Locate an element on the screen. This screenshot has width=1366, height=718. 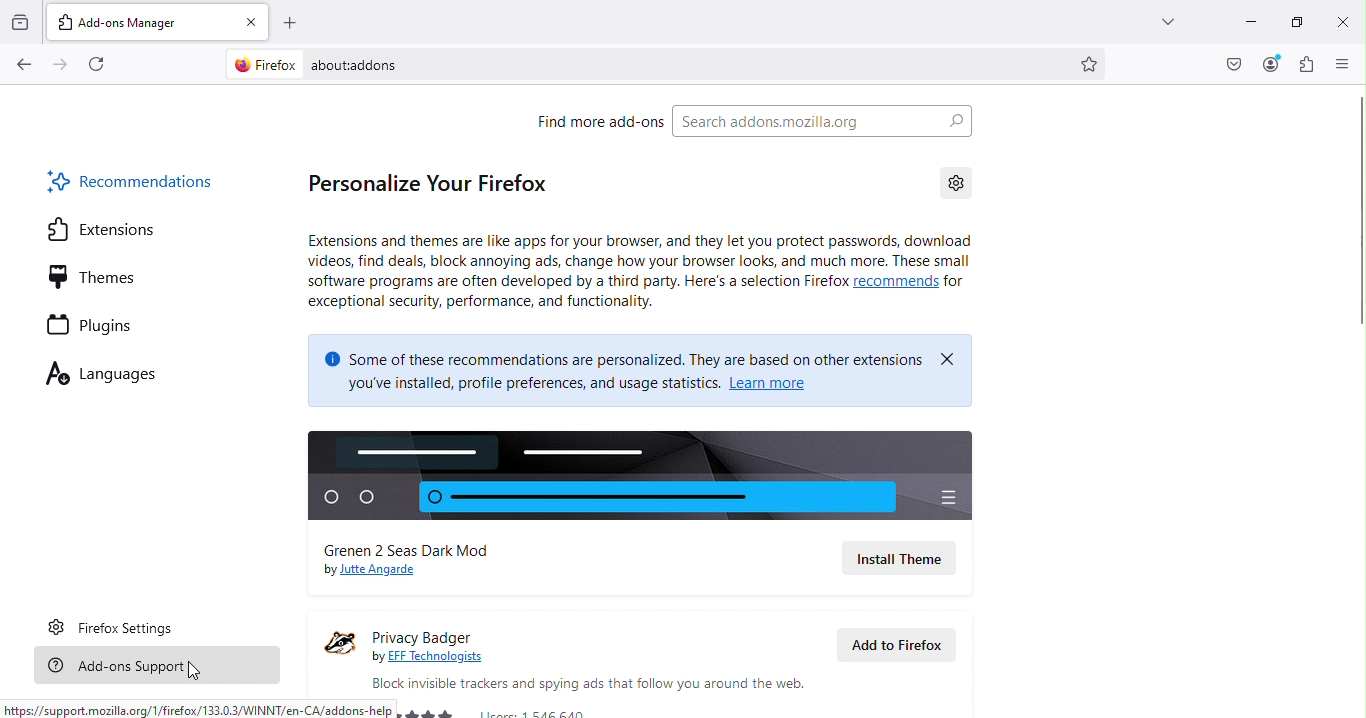
Save to pocket is located at coordinates (1233, 65).